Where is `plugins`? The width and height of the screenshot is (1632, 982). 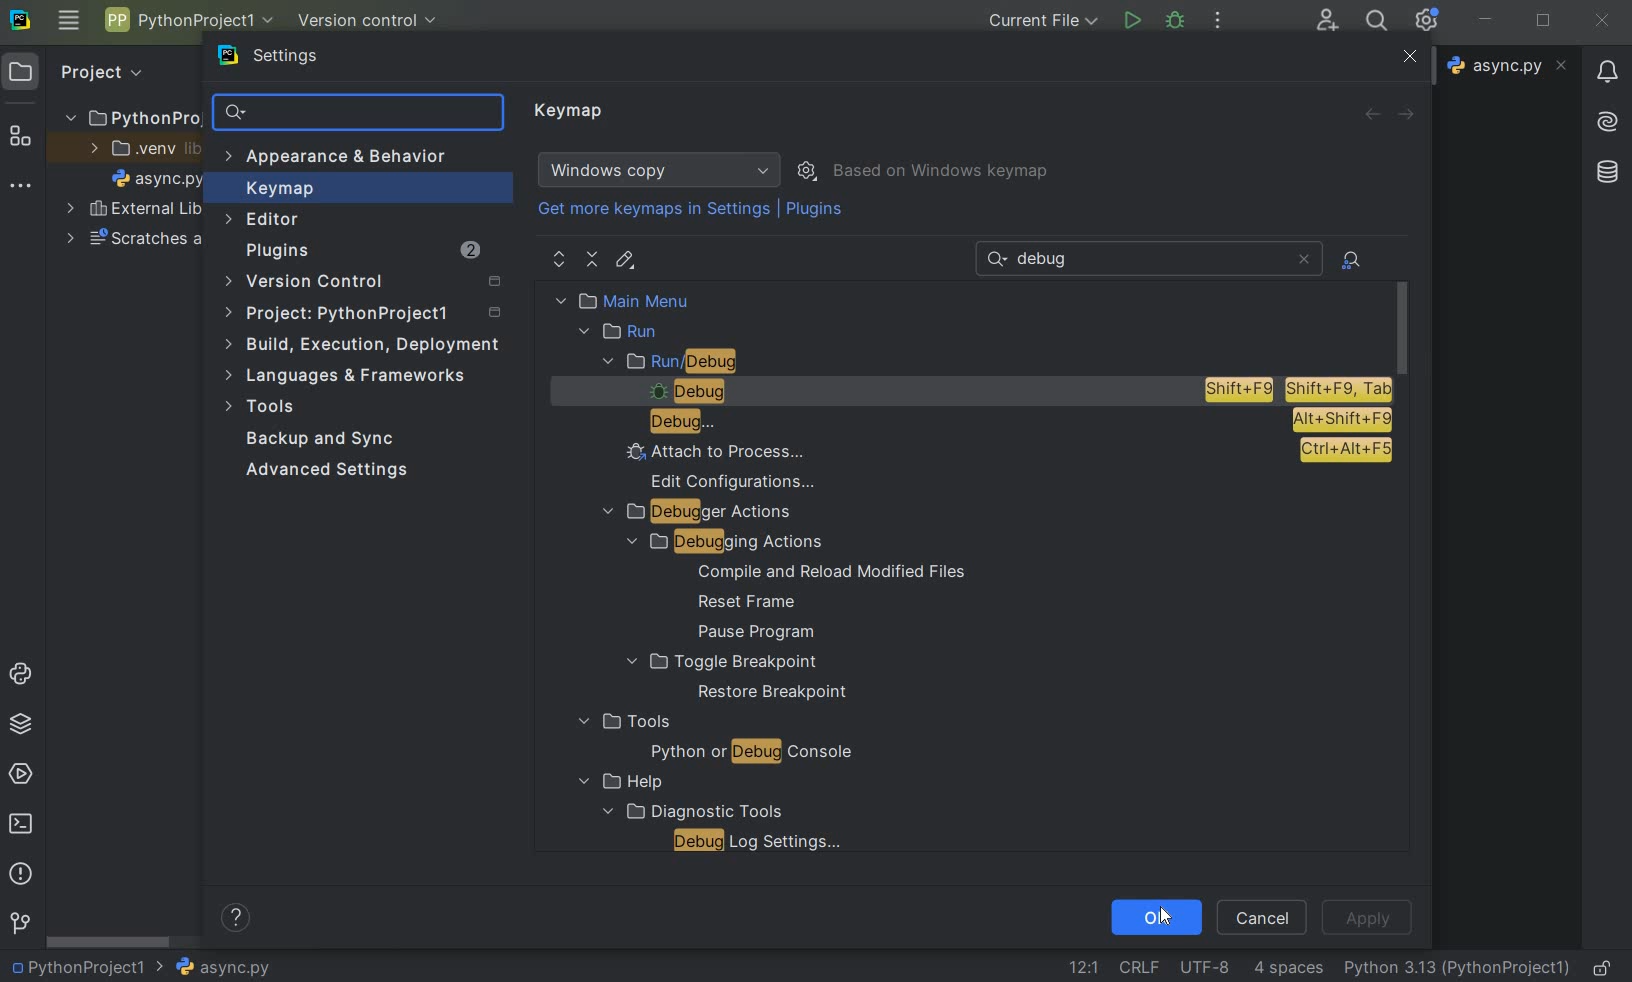 plugins is located at coordinates (361, 253).